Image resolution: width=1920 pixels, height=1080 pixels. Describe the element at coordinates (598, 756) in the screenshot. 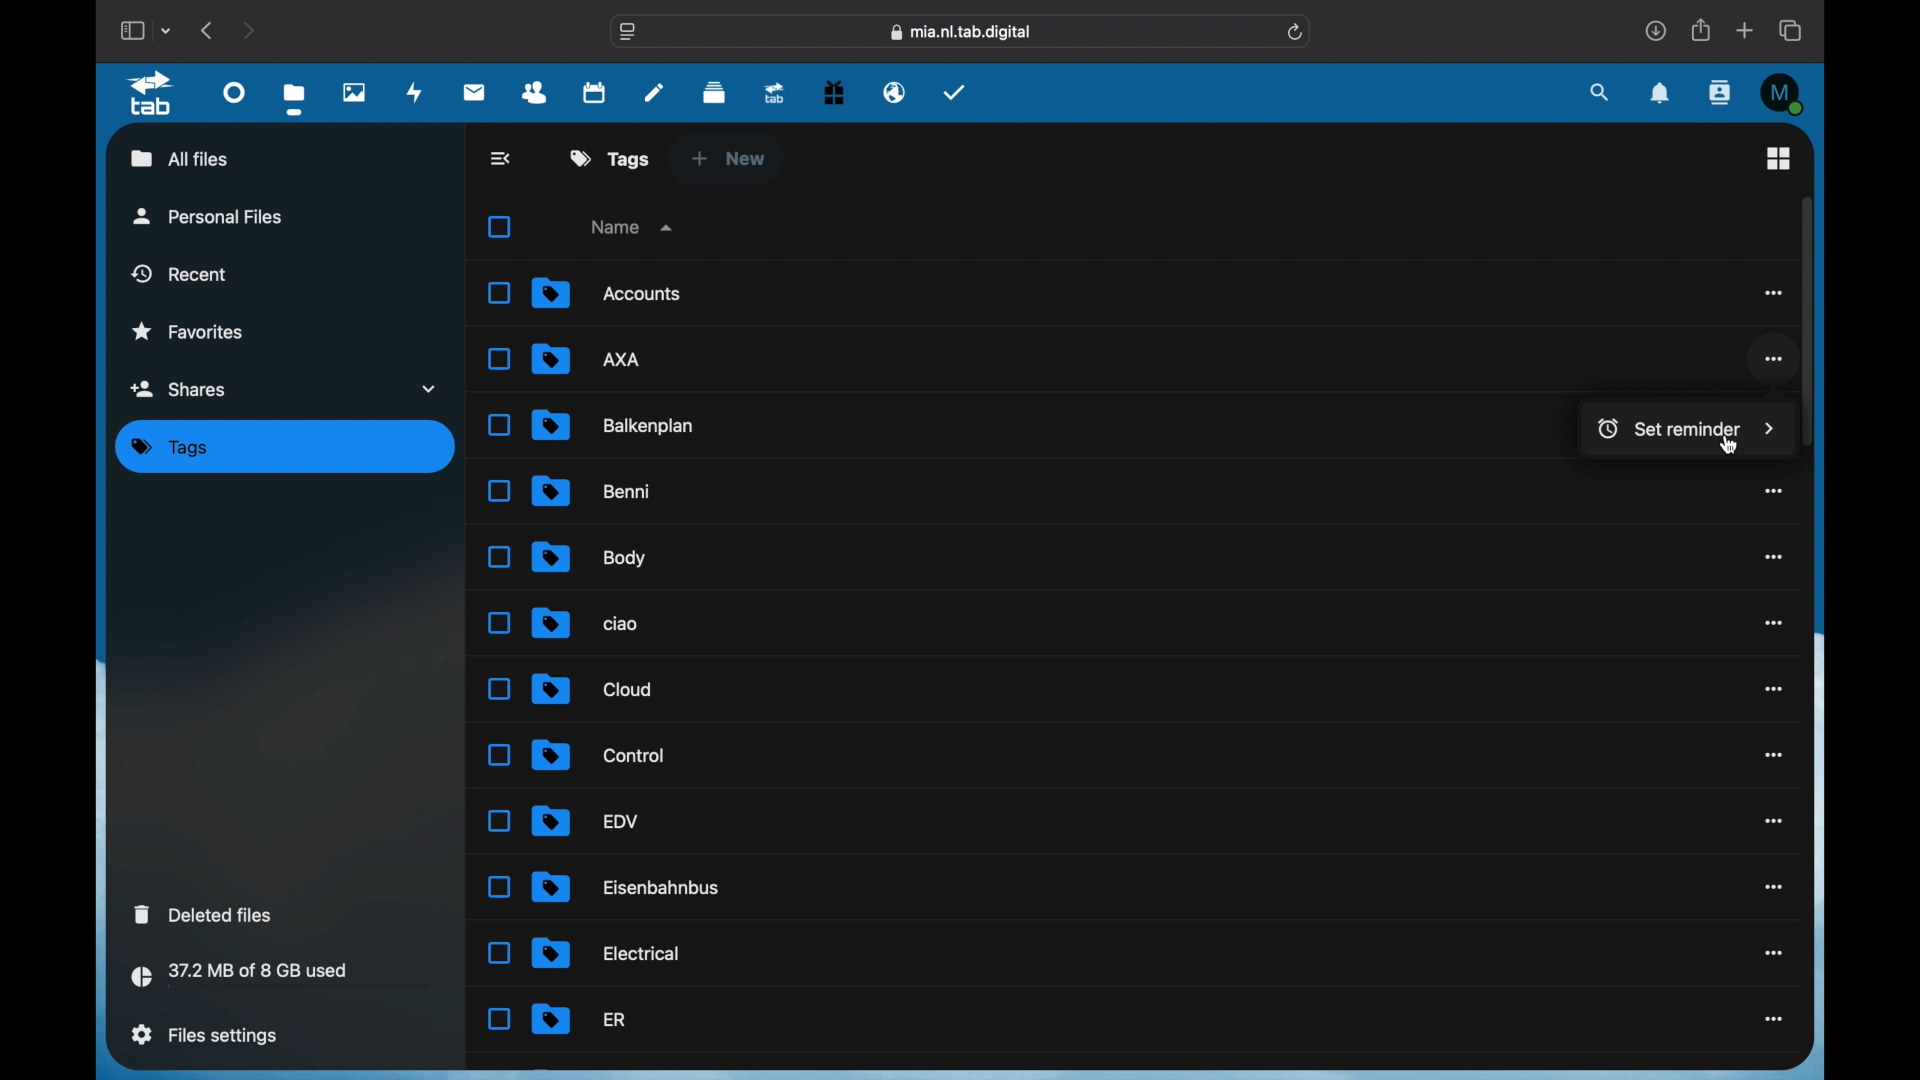

I see `file` at that location.